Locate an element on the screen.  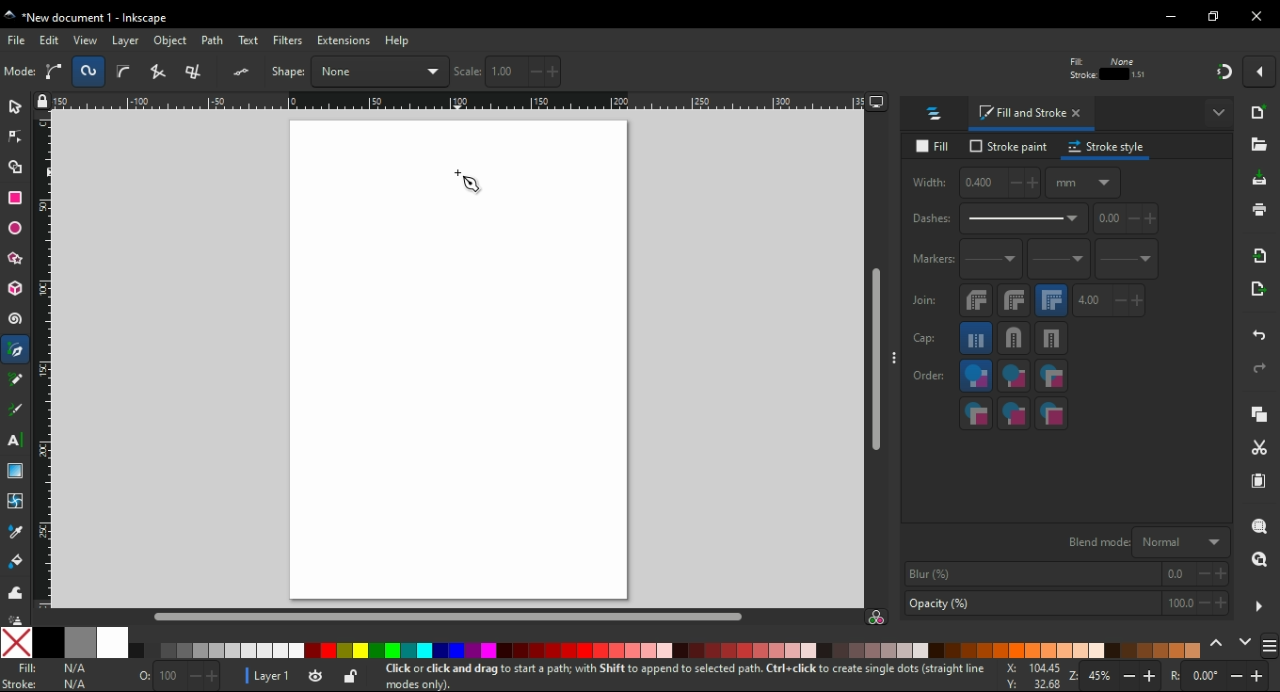
pen tool is located at coordinates (17, 351).